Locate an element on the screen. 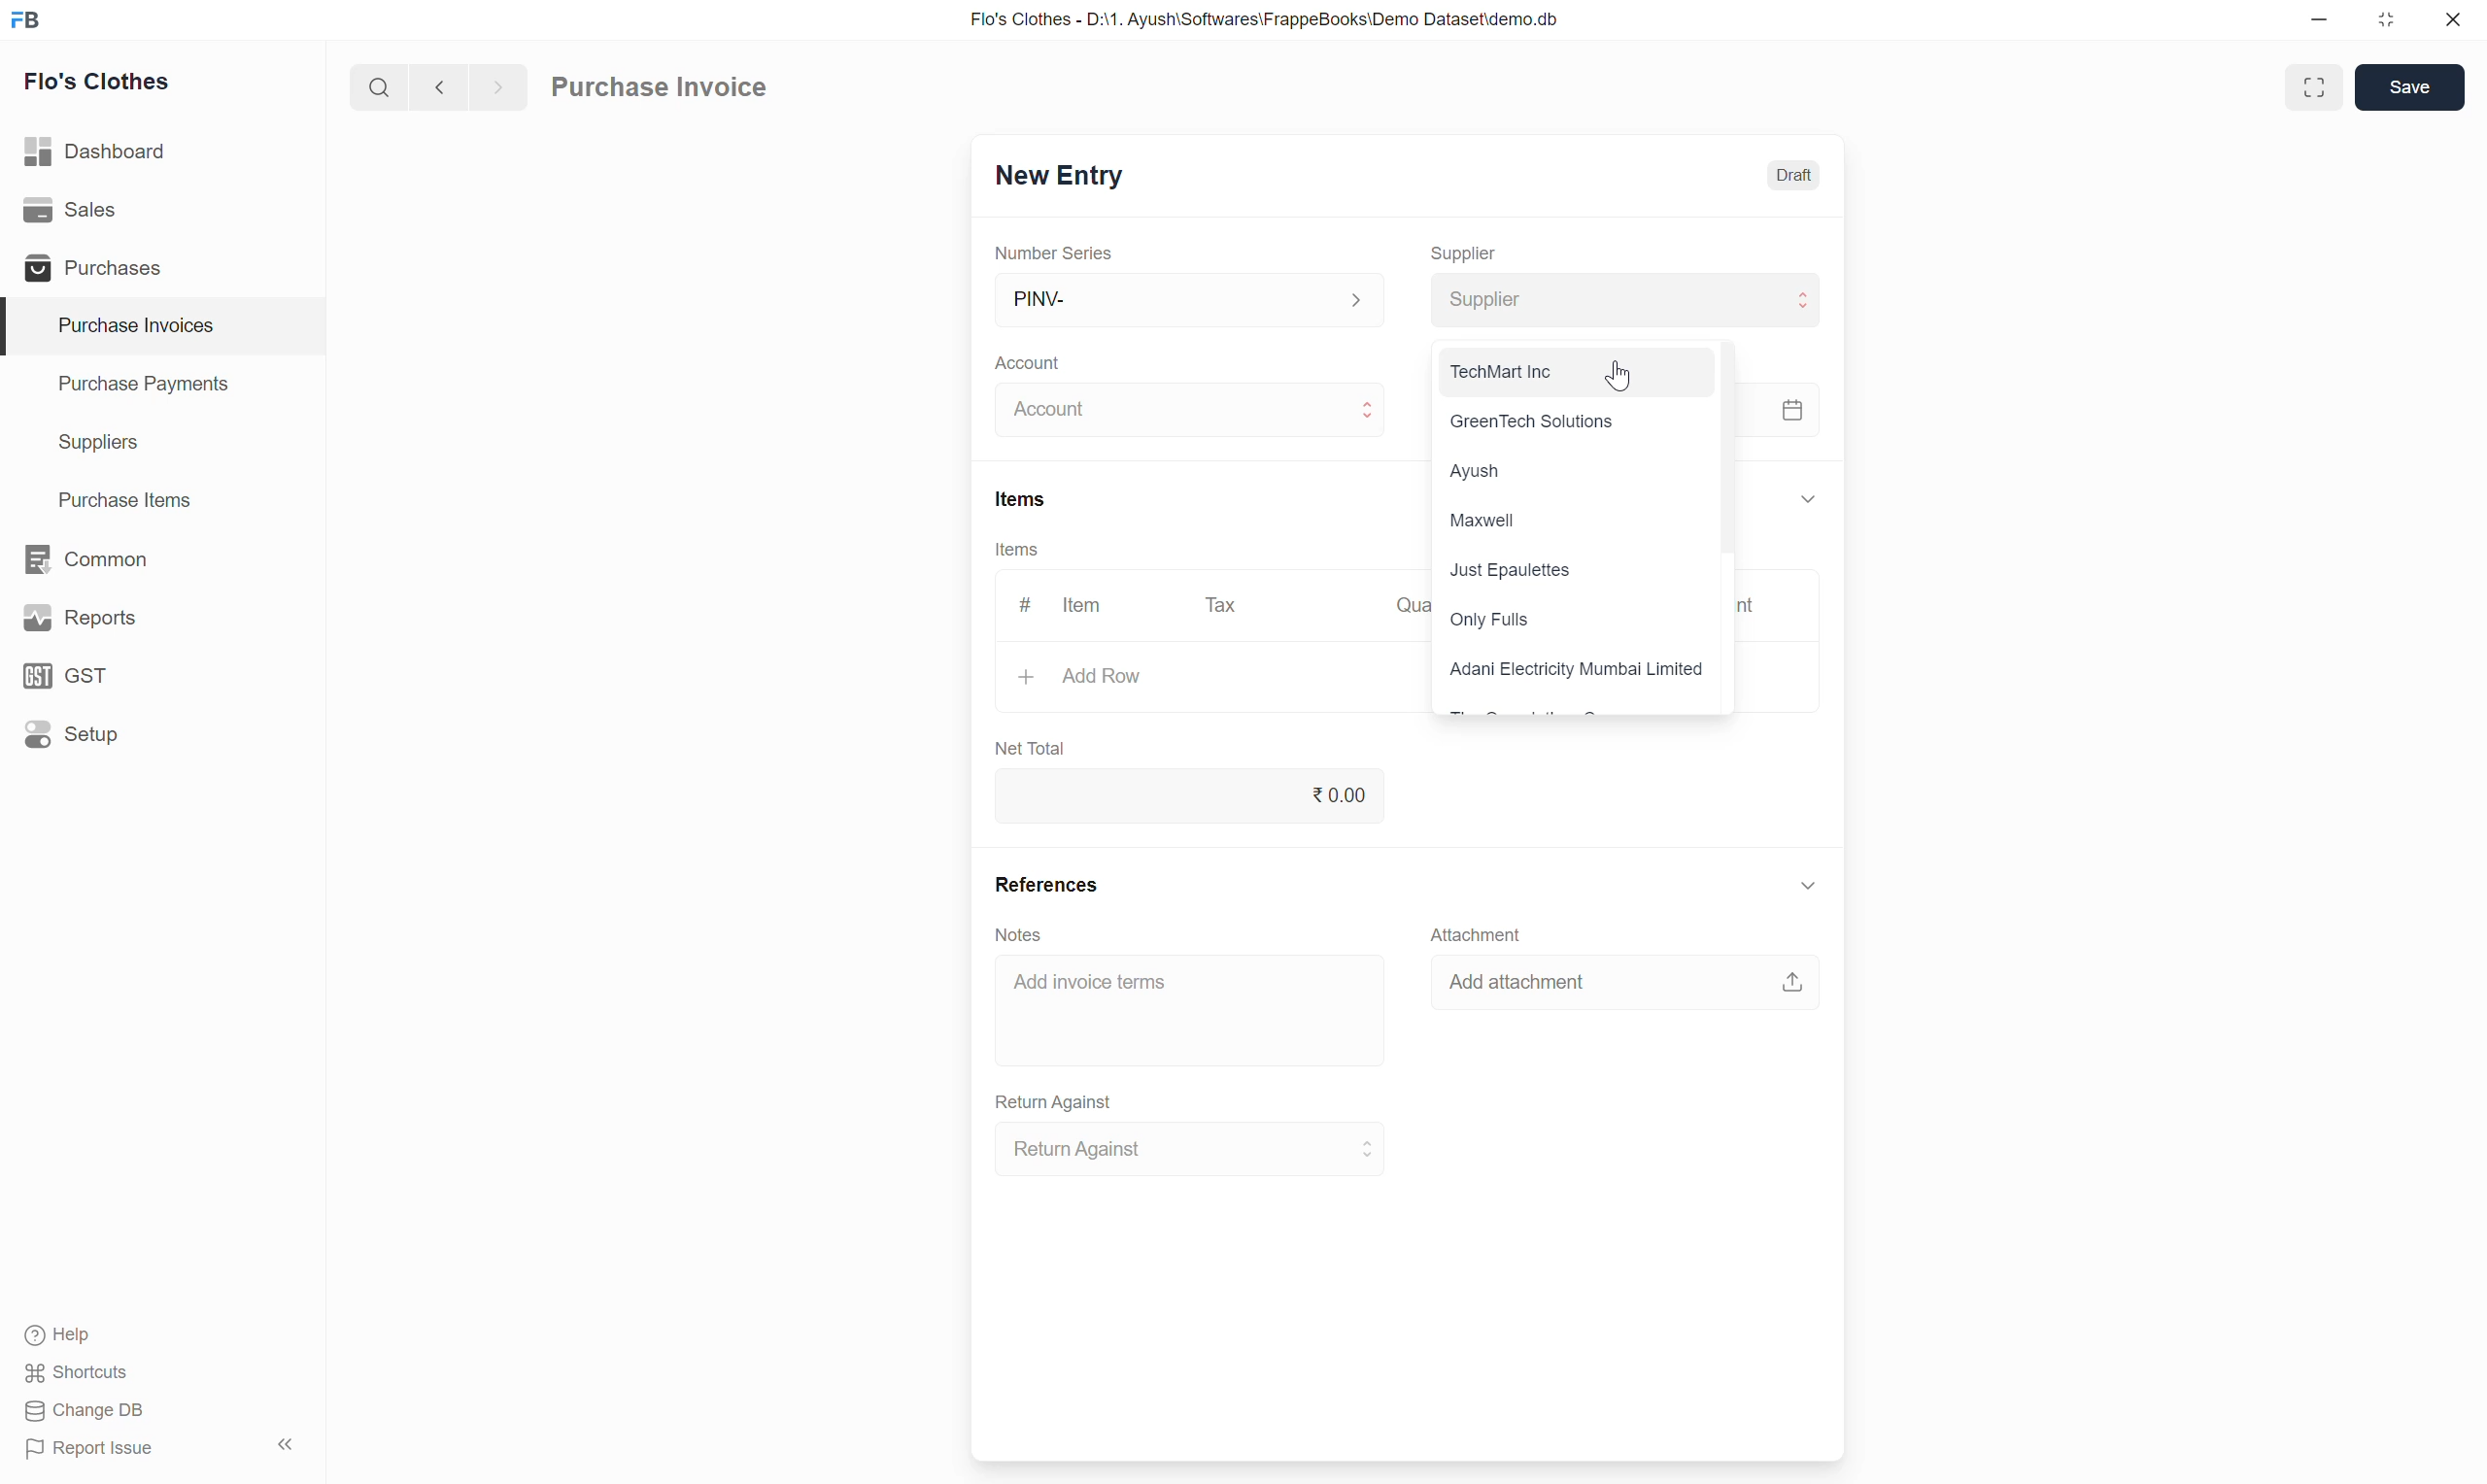 This screenshot has height=1484, width=2487. Quantity is located at coordinates (1405, 605).